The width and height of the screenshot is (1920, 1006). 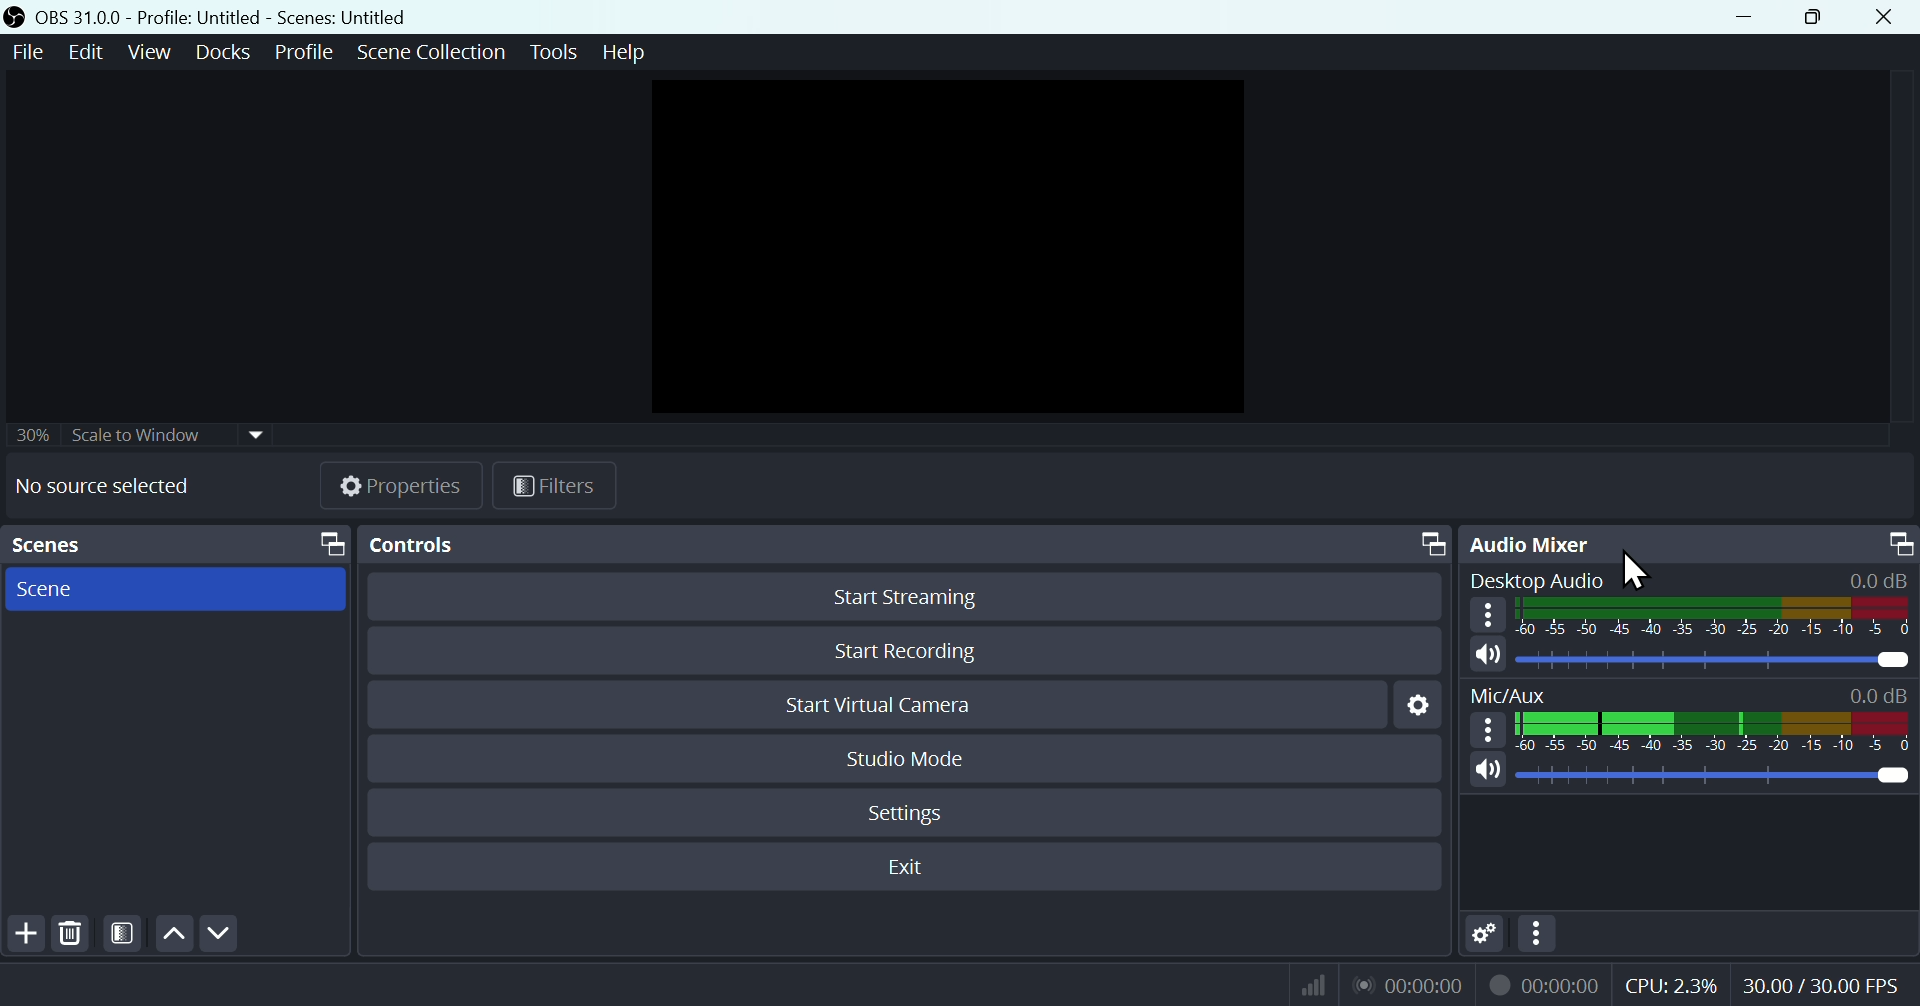 I want to click on CPU Usage, so click(x=1670, y=986).